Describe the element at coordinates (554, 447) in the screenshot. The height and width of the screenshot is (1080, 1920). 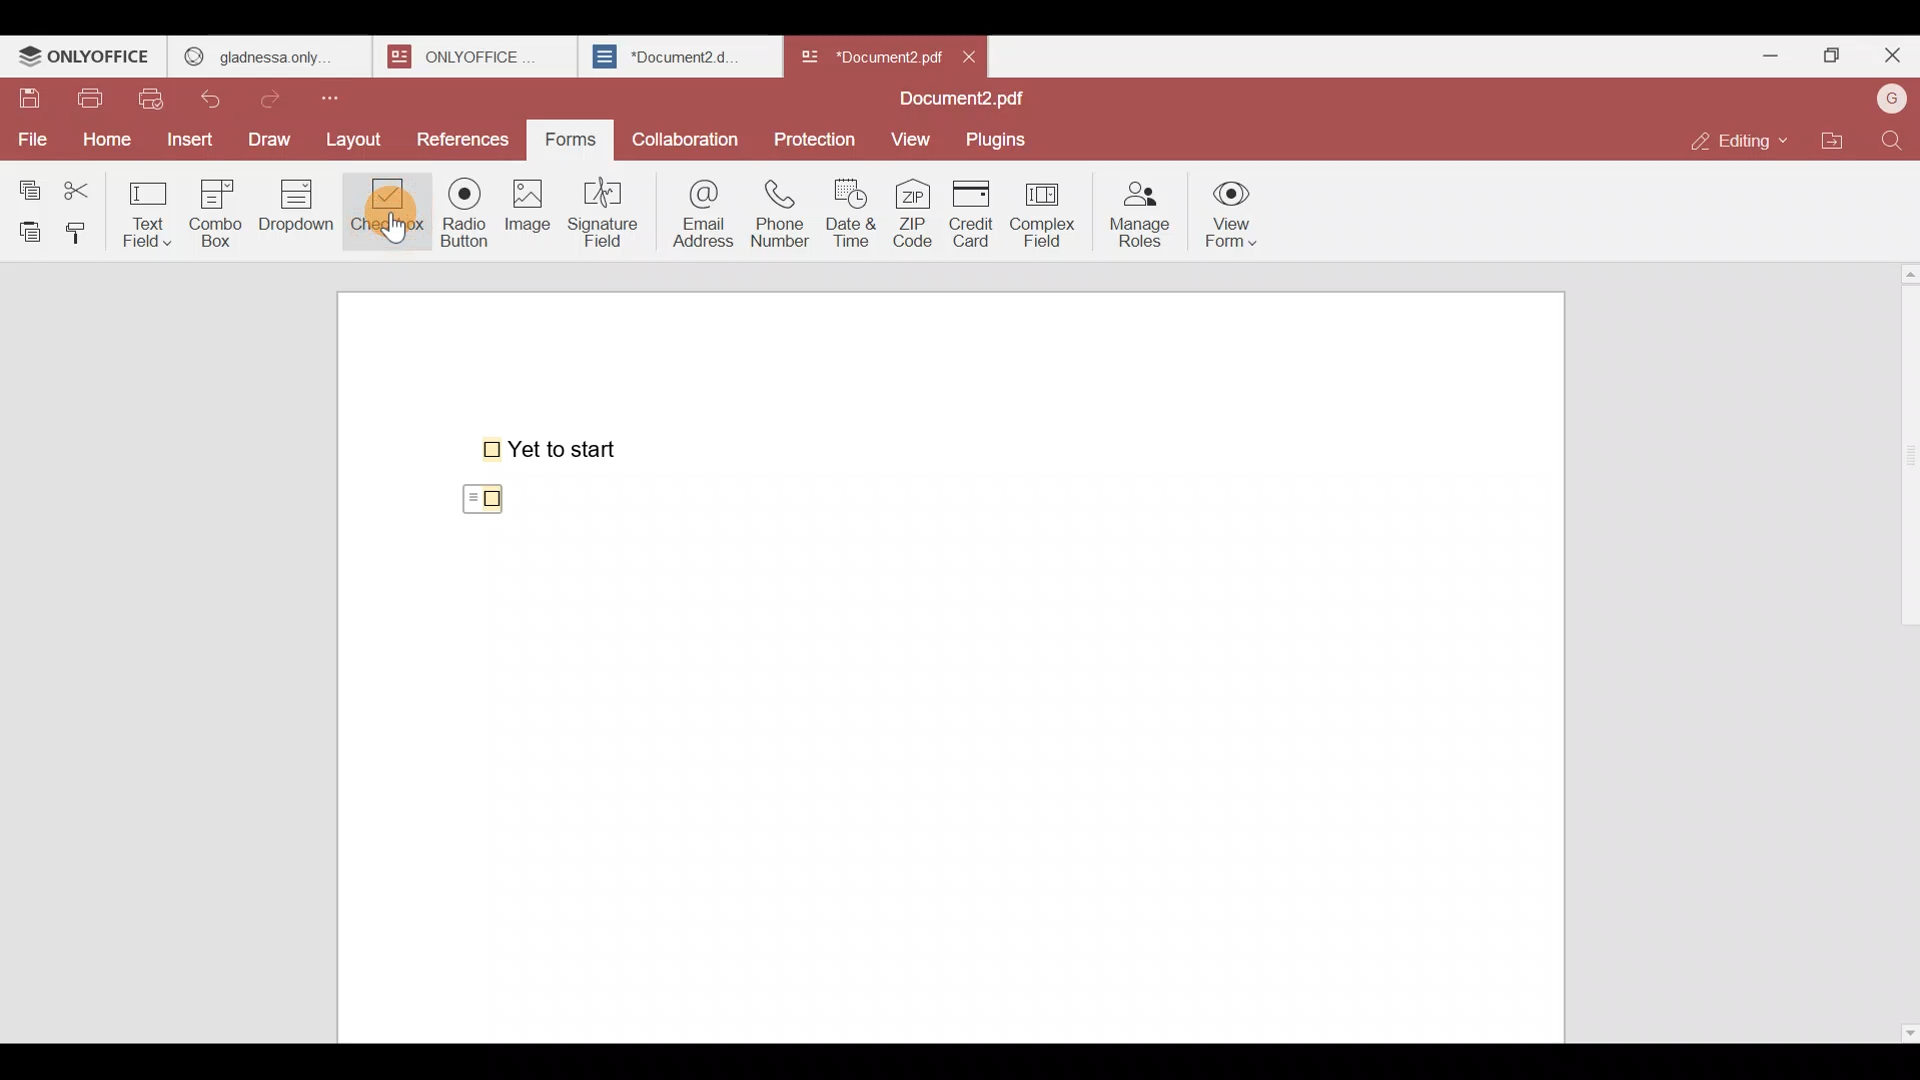
I see `Yet to start` at that location.